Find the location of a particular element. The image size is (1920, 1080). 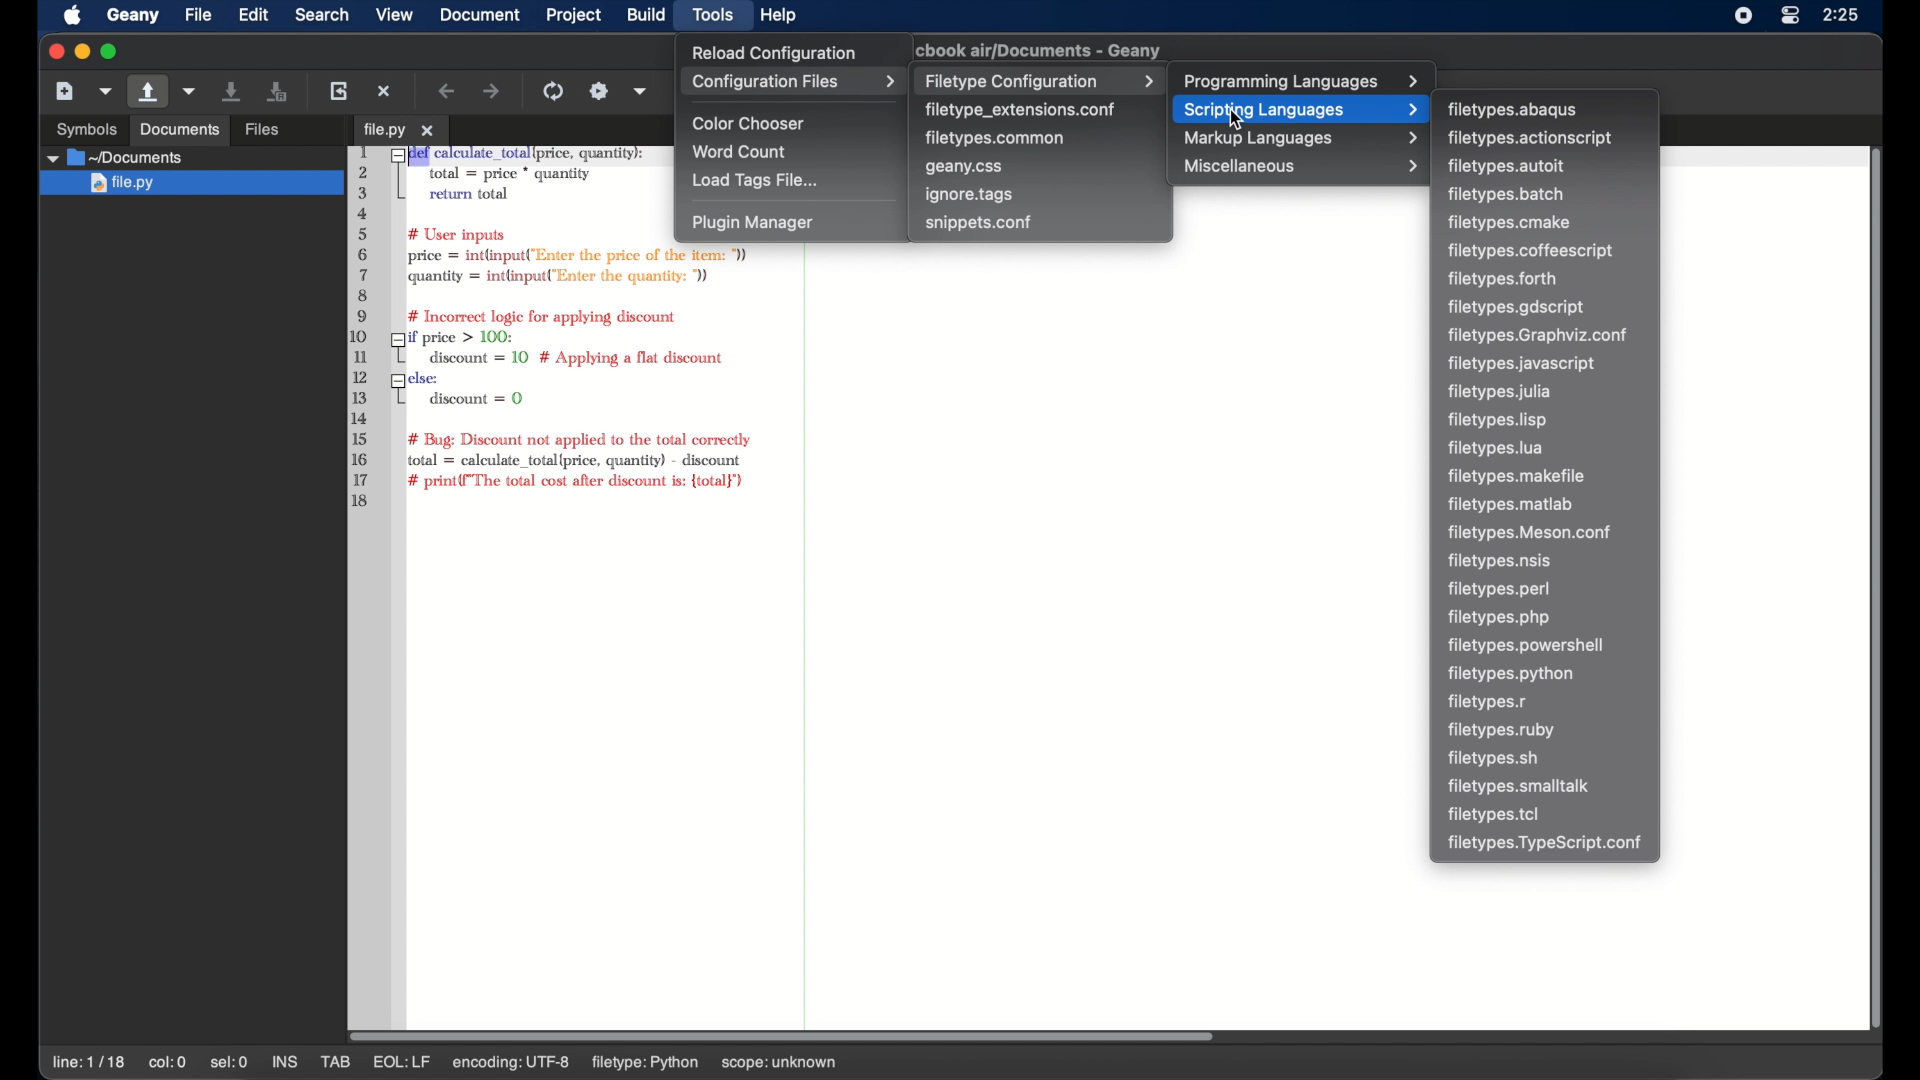

filetypes is located at coordinates (1498, 589).